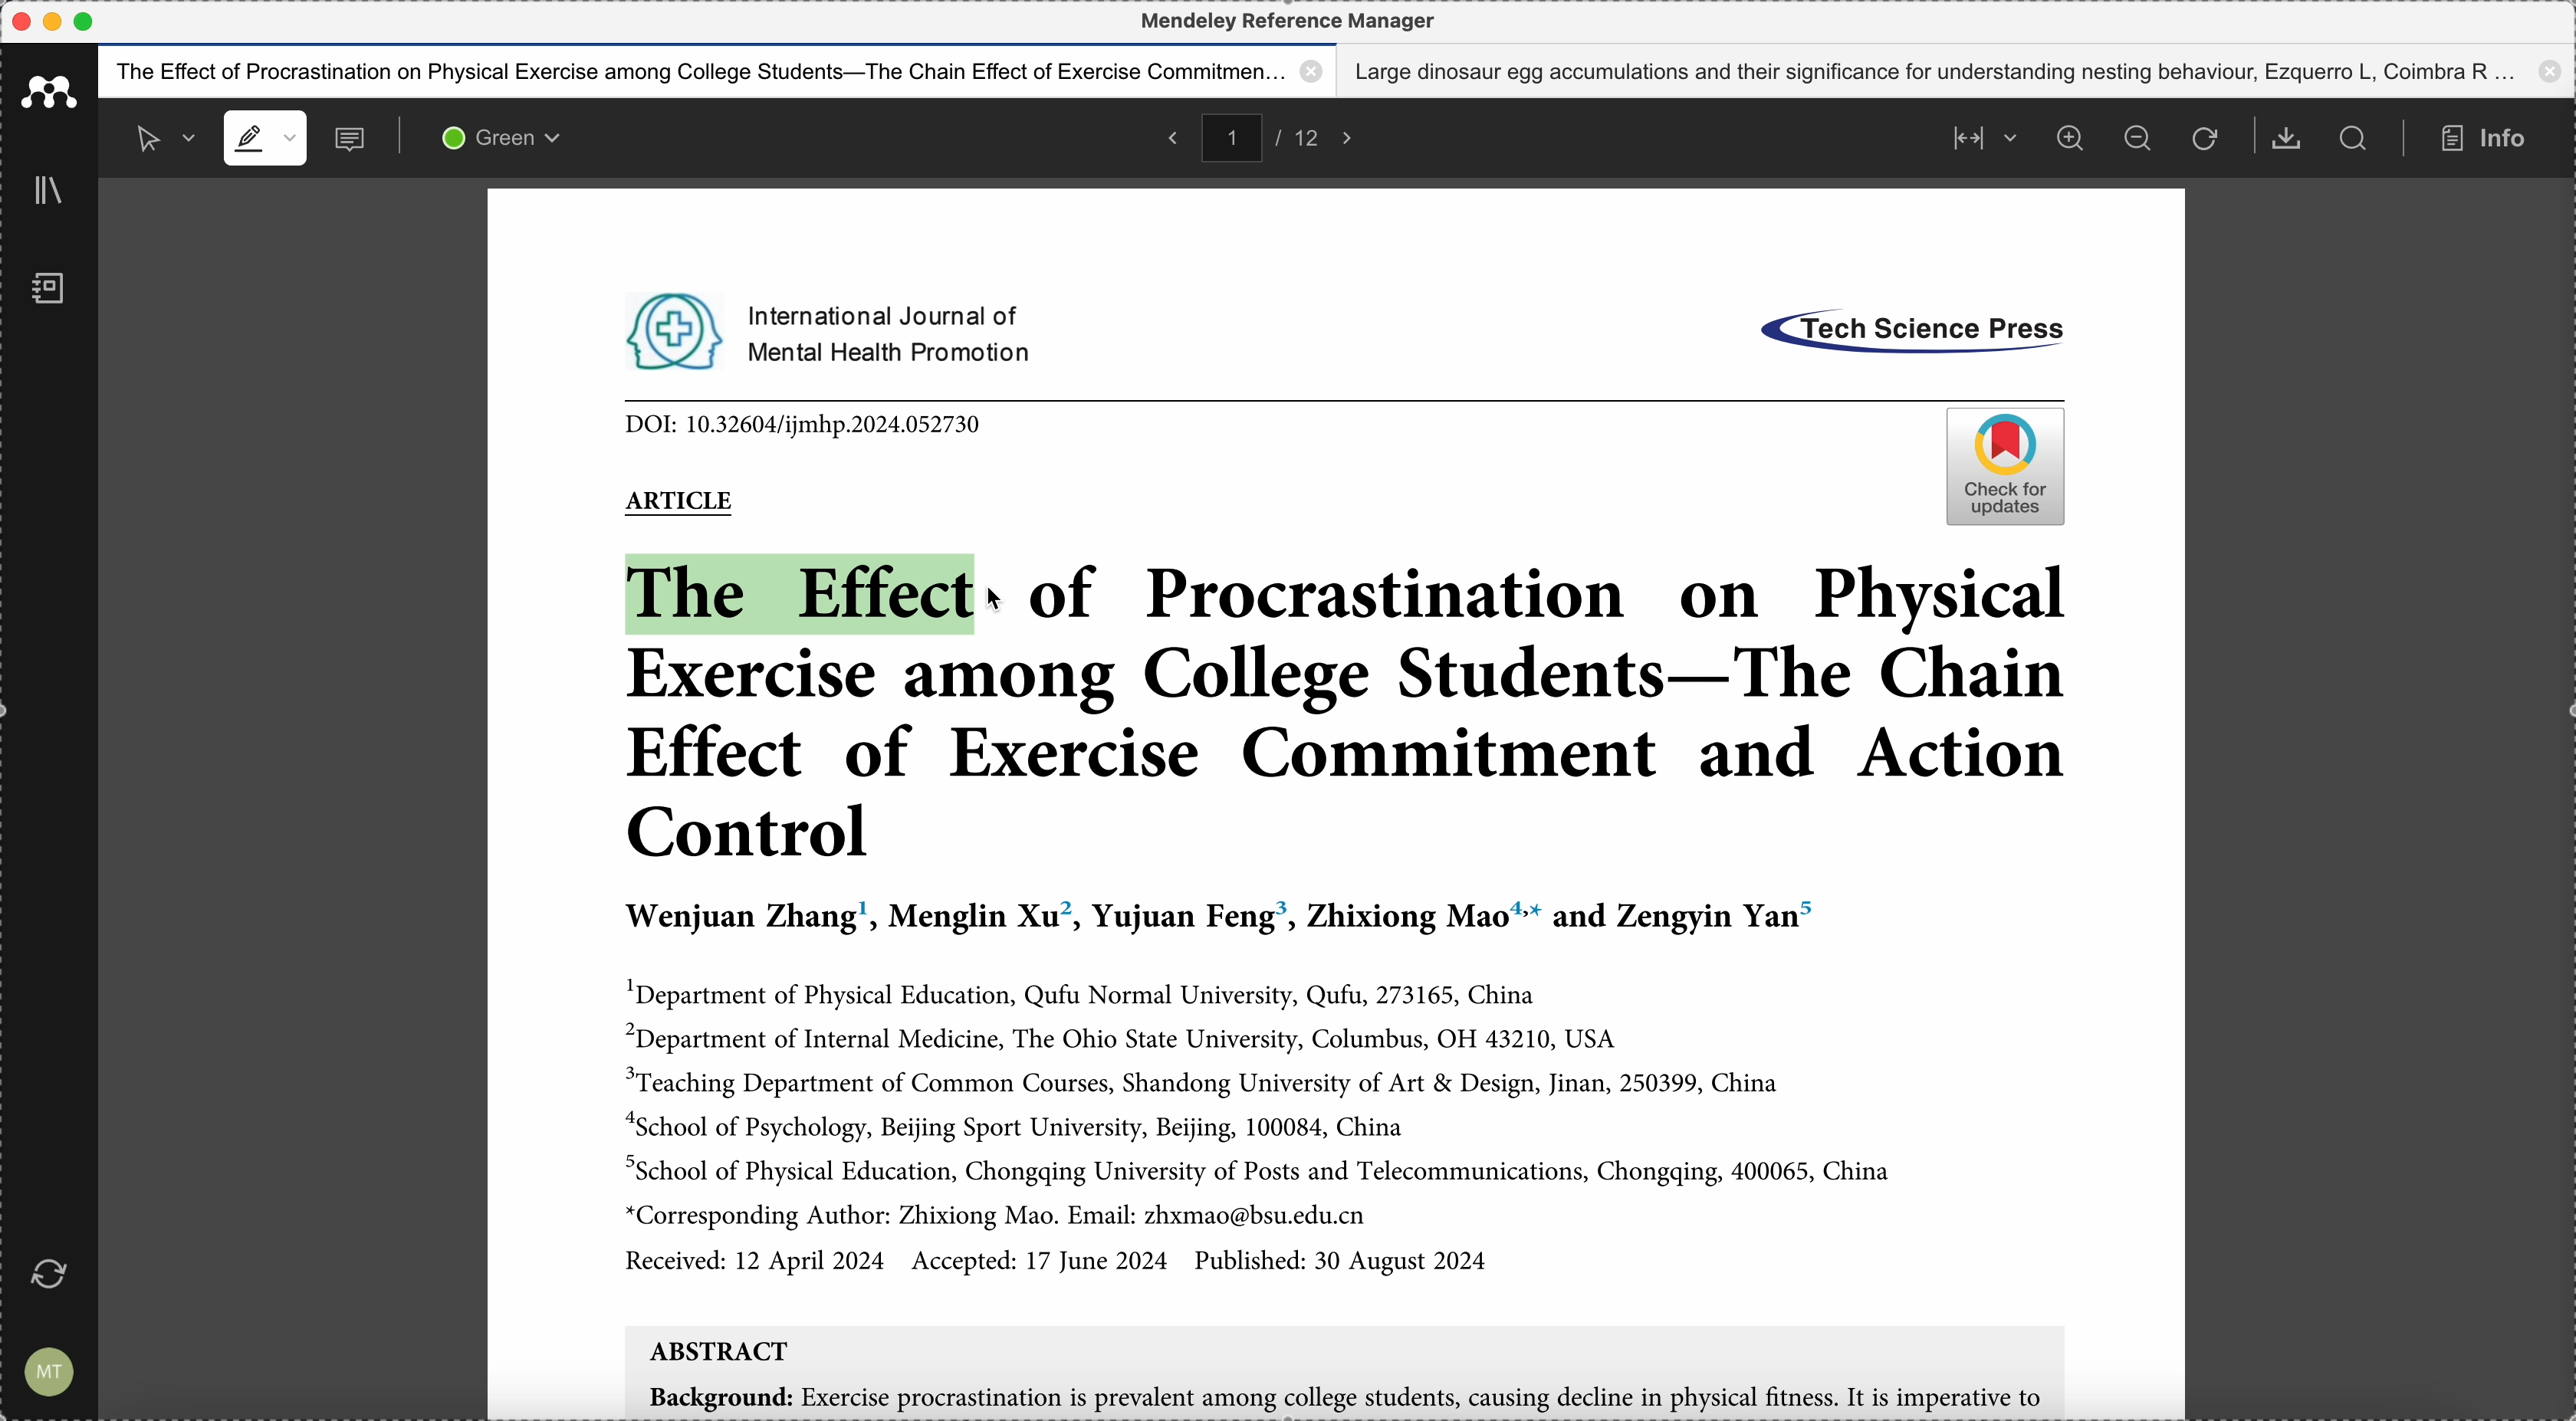 This screenshot has height=1421, width=2576. Describe the element at coordinates (796, 594) in the screenshot. I see `drag to highlight with green color` at that location.